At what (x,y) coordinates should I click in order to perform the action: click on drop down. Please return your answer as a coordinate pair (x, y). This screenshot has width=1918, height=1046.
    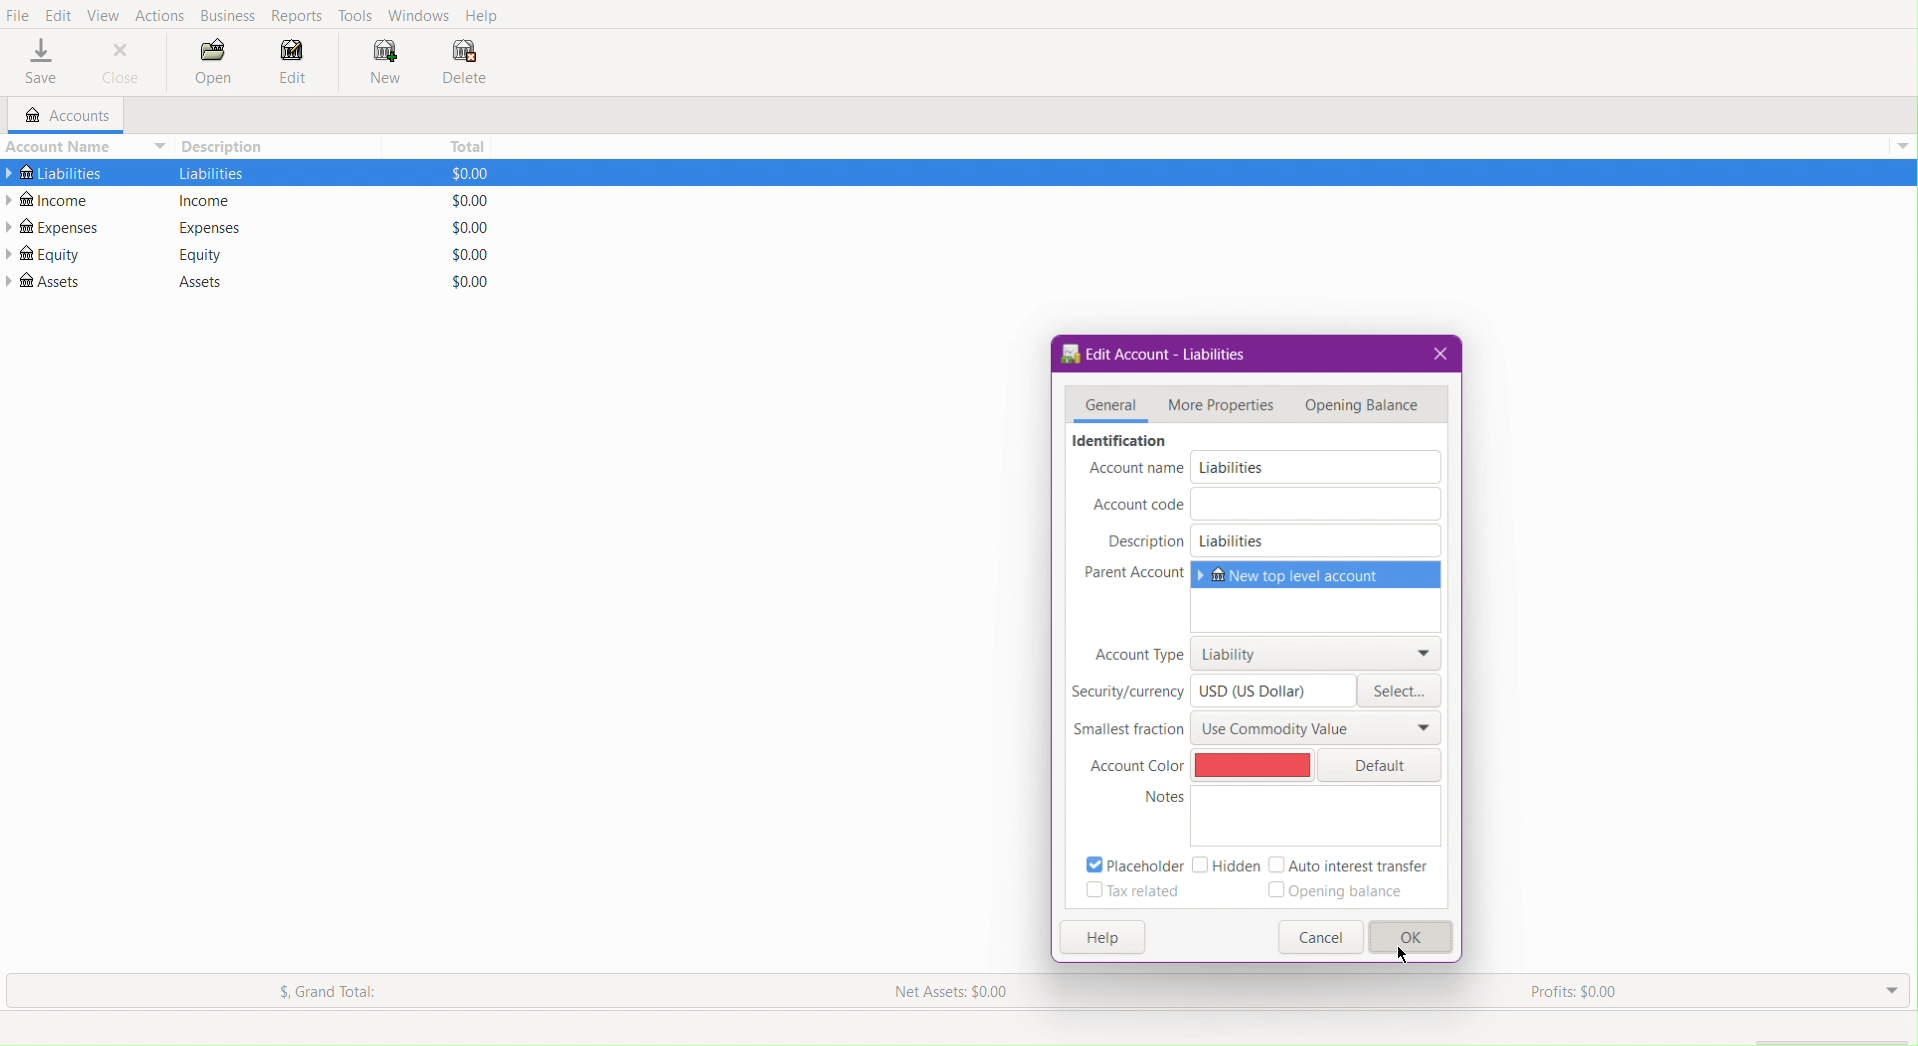
    Looking at the image, I should click on (1906, 146).